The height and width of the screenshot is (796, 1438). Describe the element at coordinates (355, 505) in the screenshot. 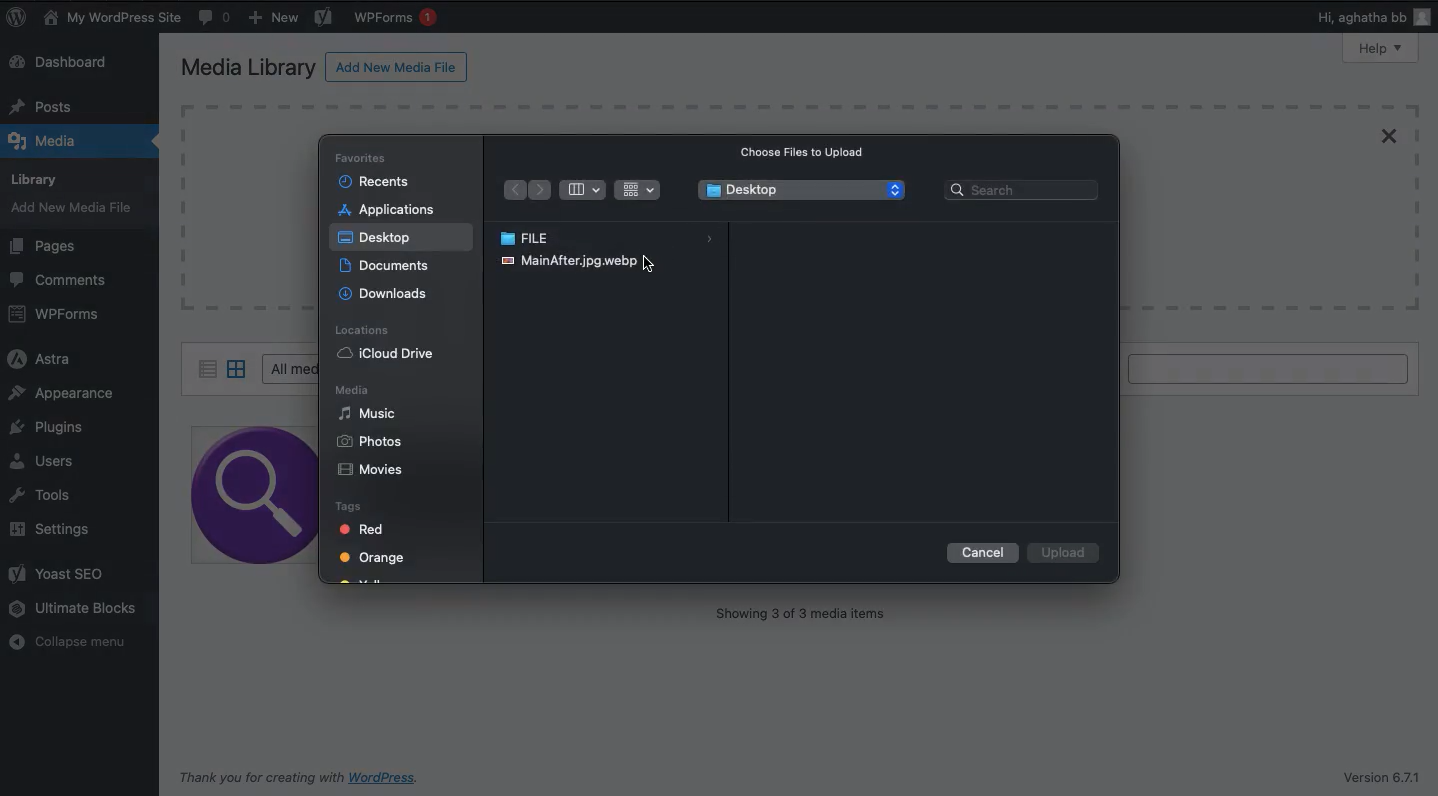

I see `Tags` at that location.